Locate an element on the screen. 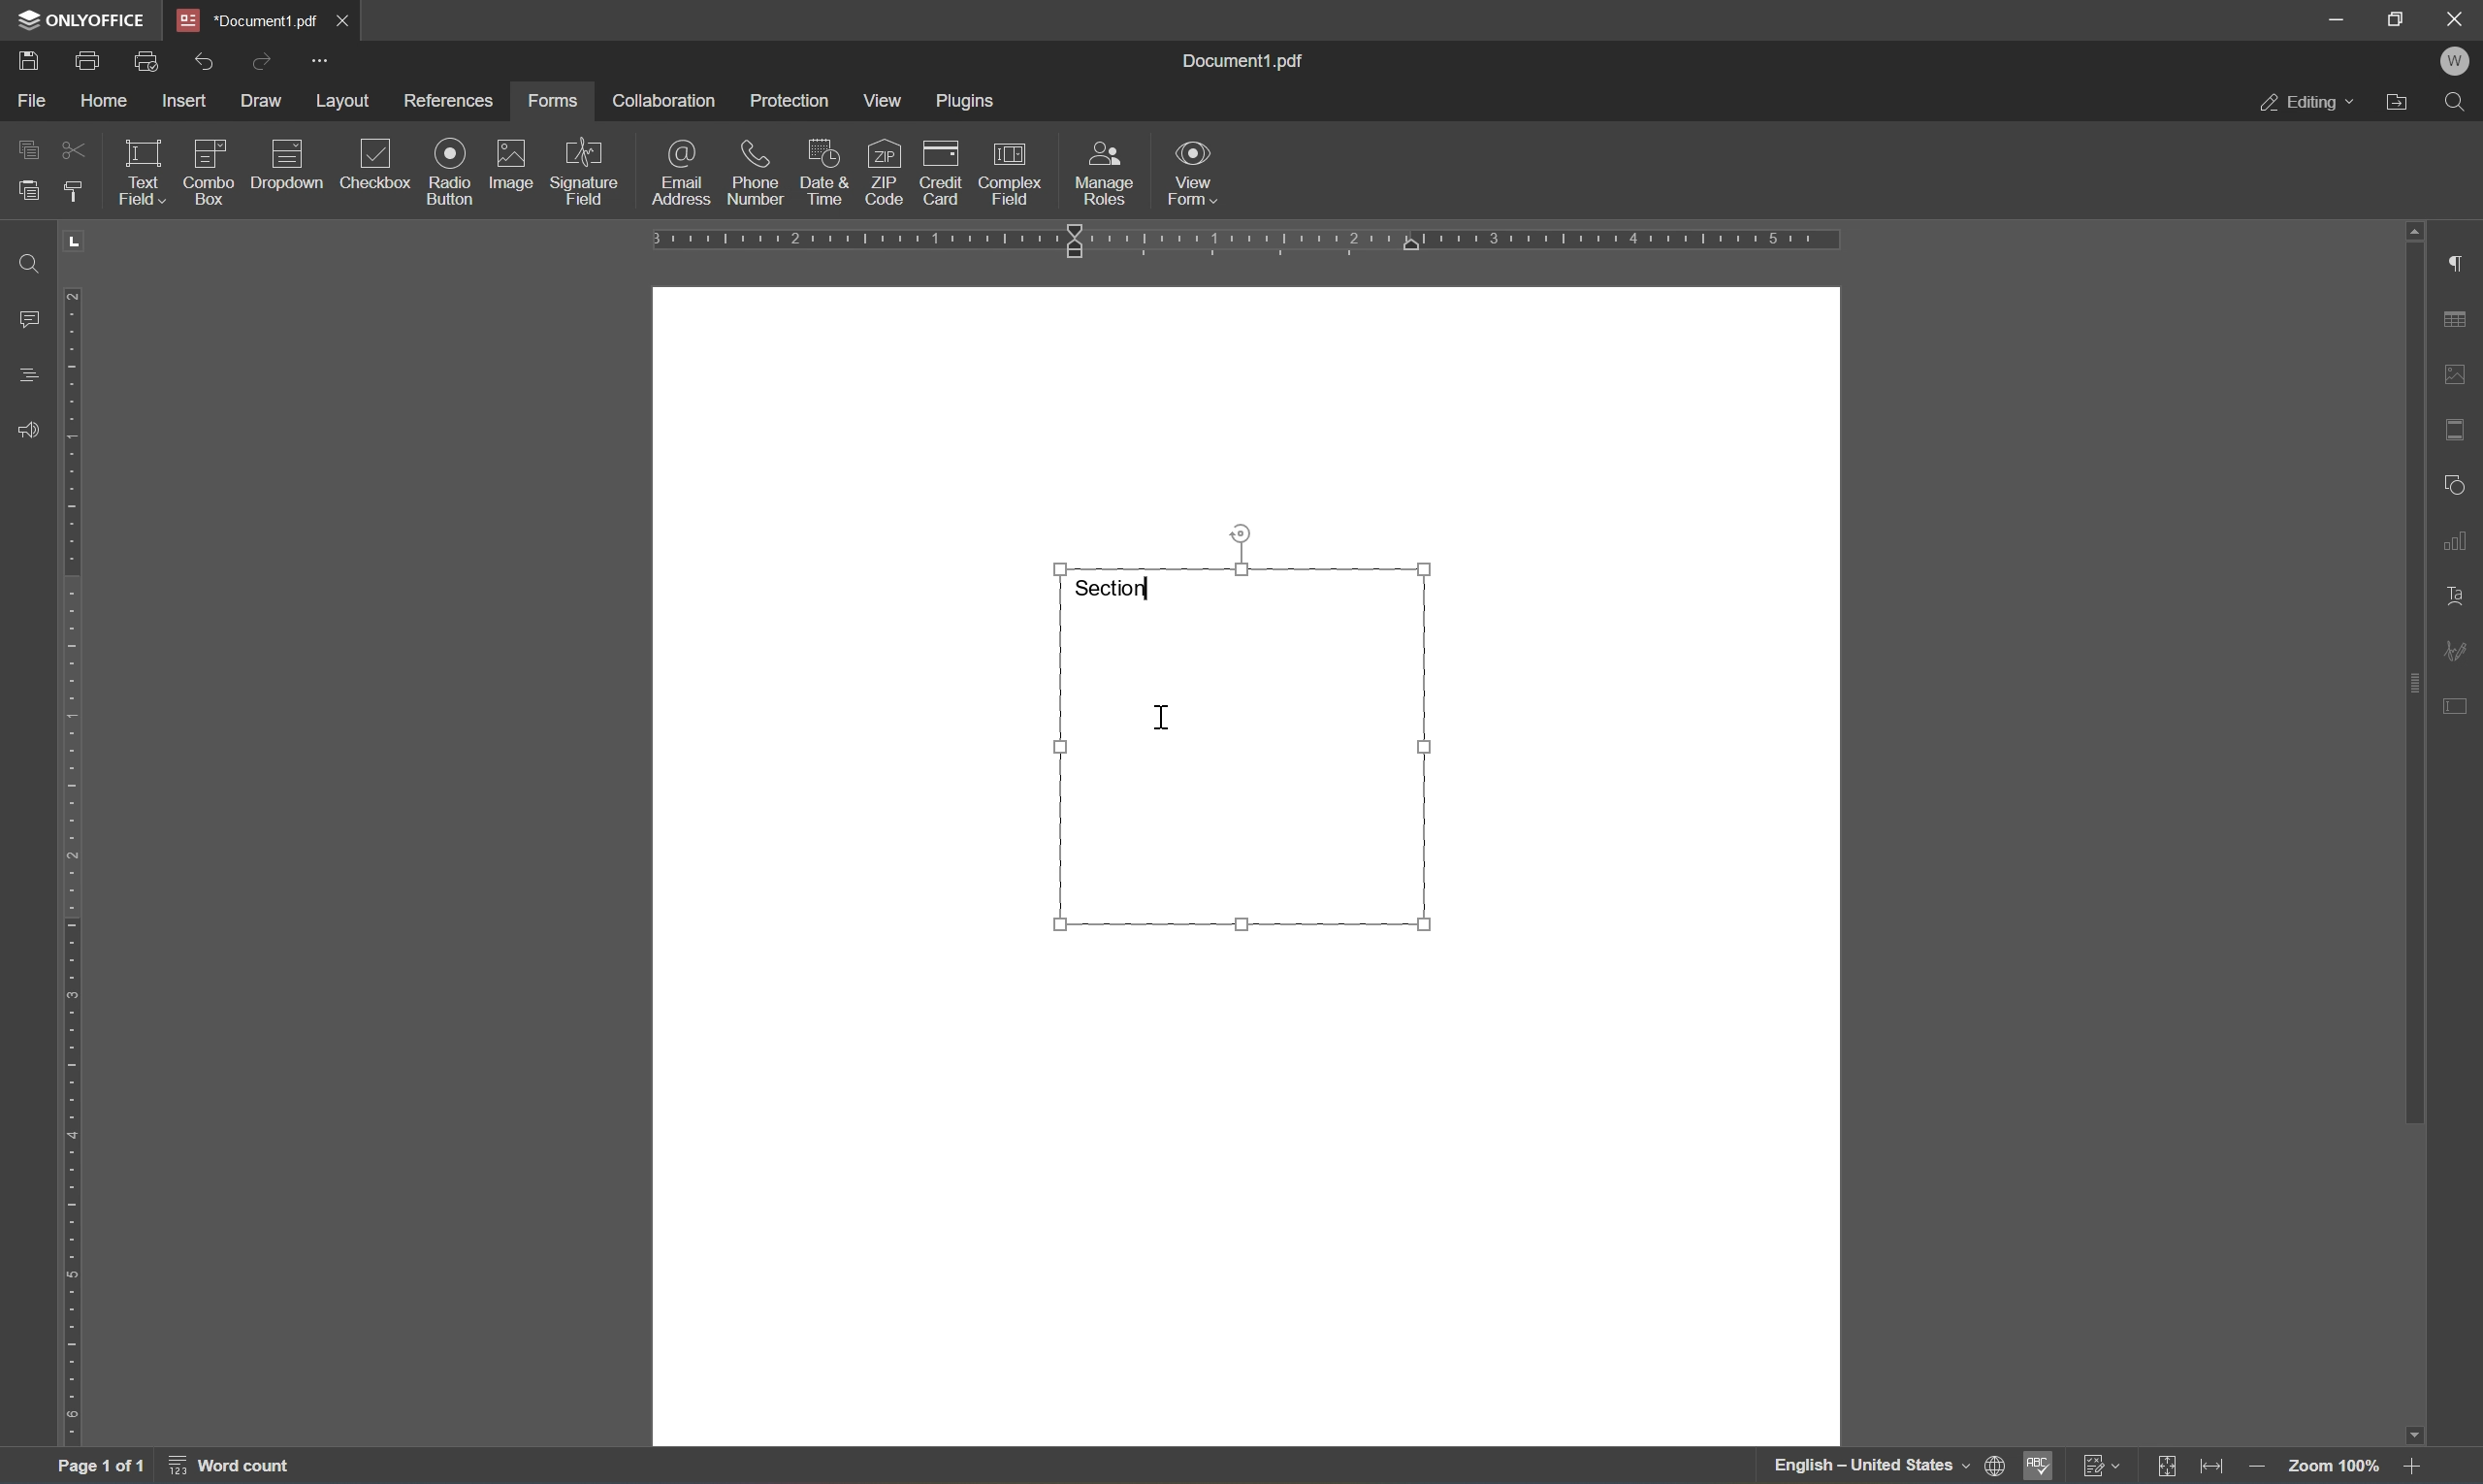 The width and height of the screenshot is (2483, 1484). forms is located at coordinates (559, 99).